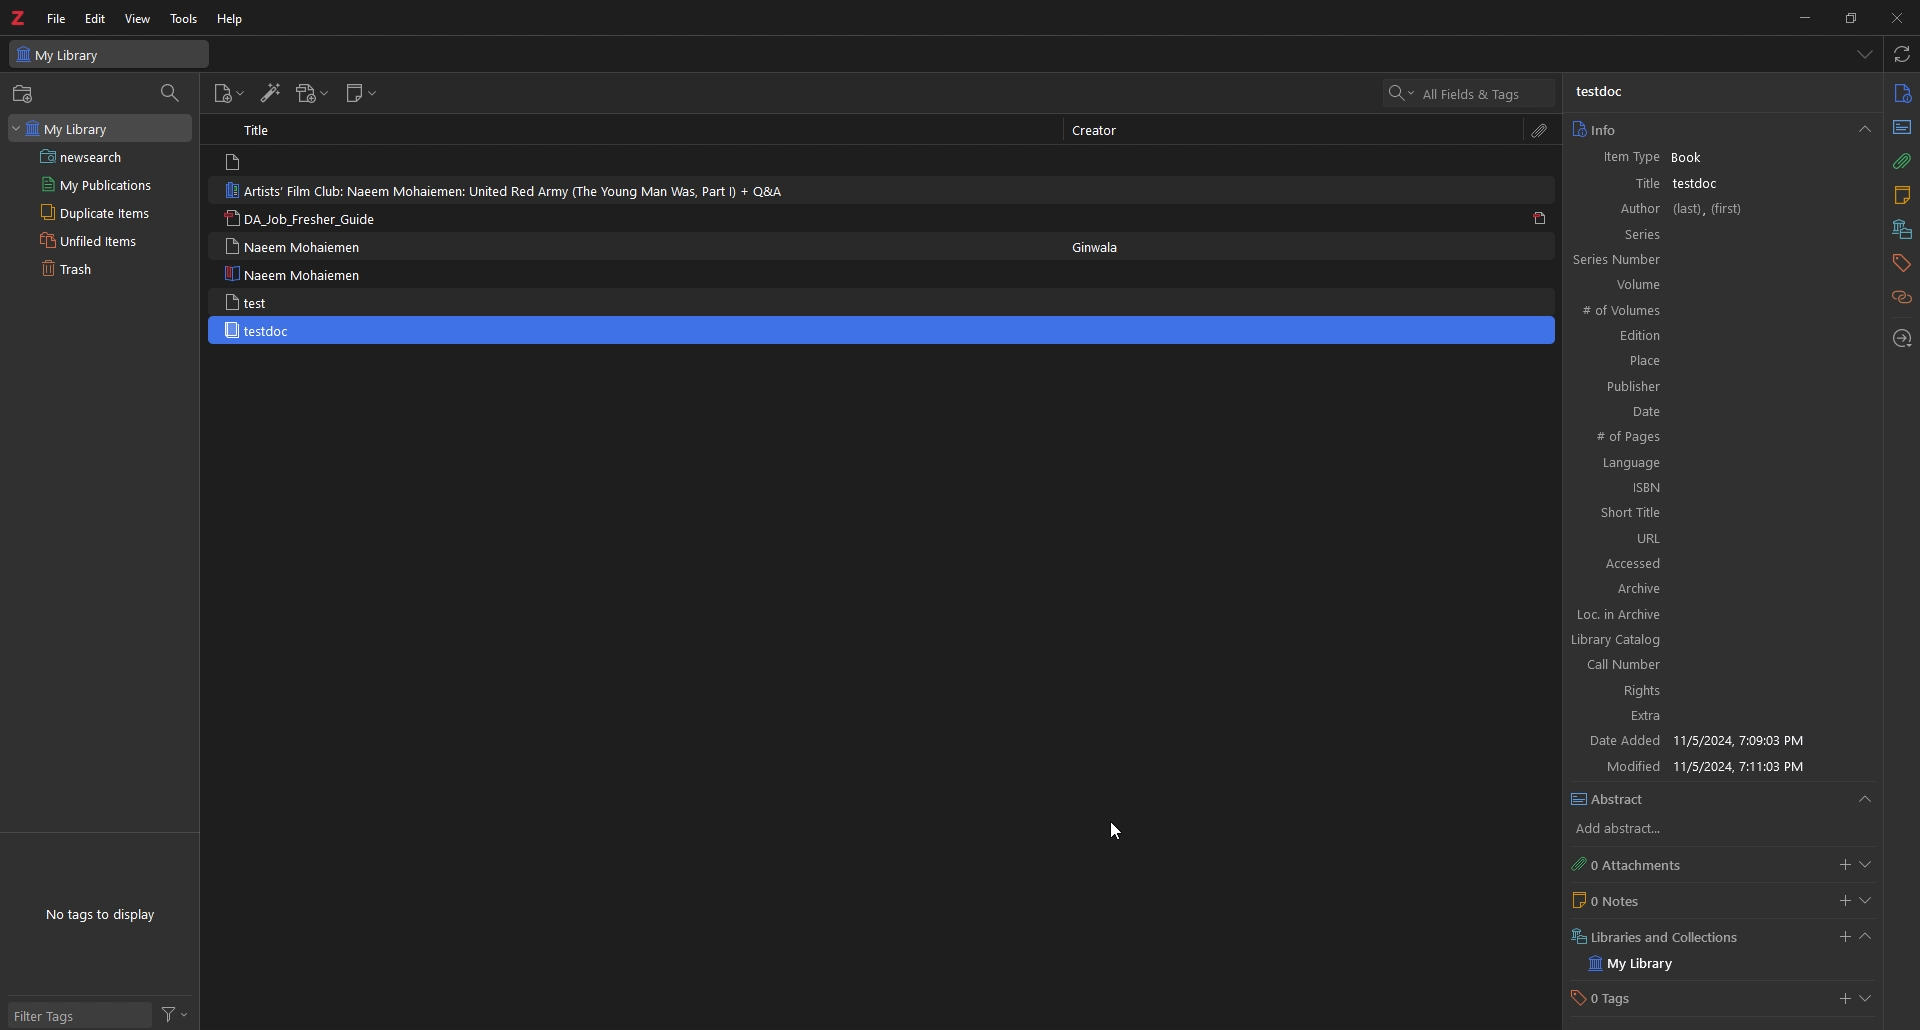 The image size is (1920, 1030). I want to click on Loc. in Archive, so click(1708, 615).